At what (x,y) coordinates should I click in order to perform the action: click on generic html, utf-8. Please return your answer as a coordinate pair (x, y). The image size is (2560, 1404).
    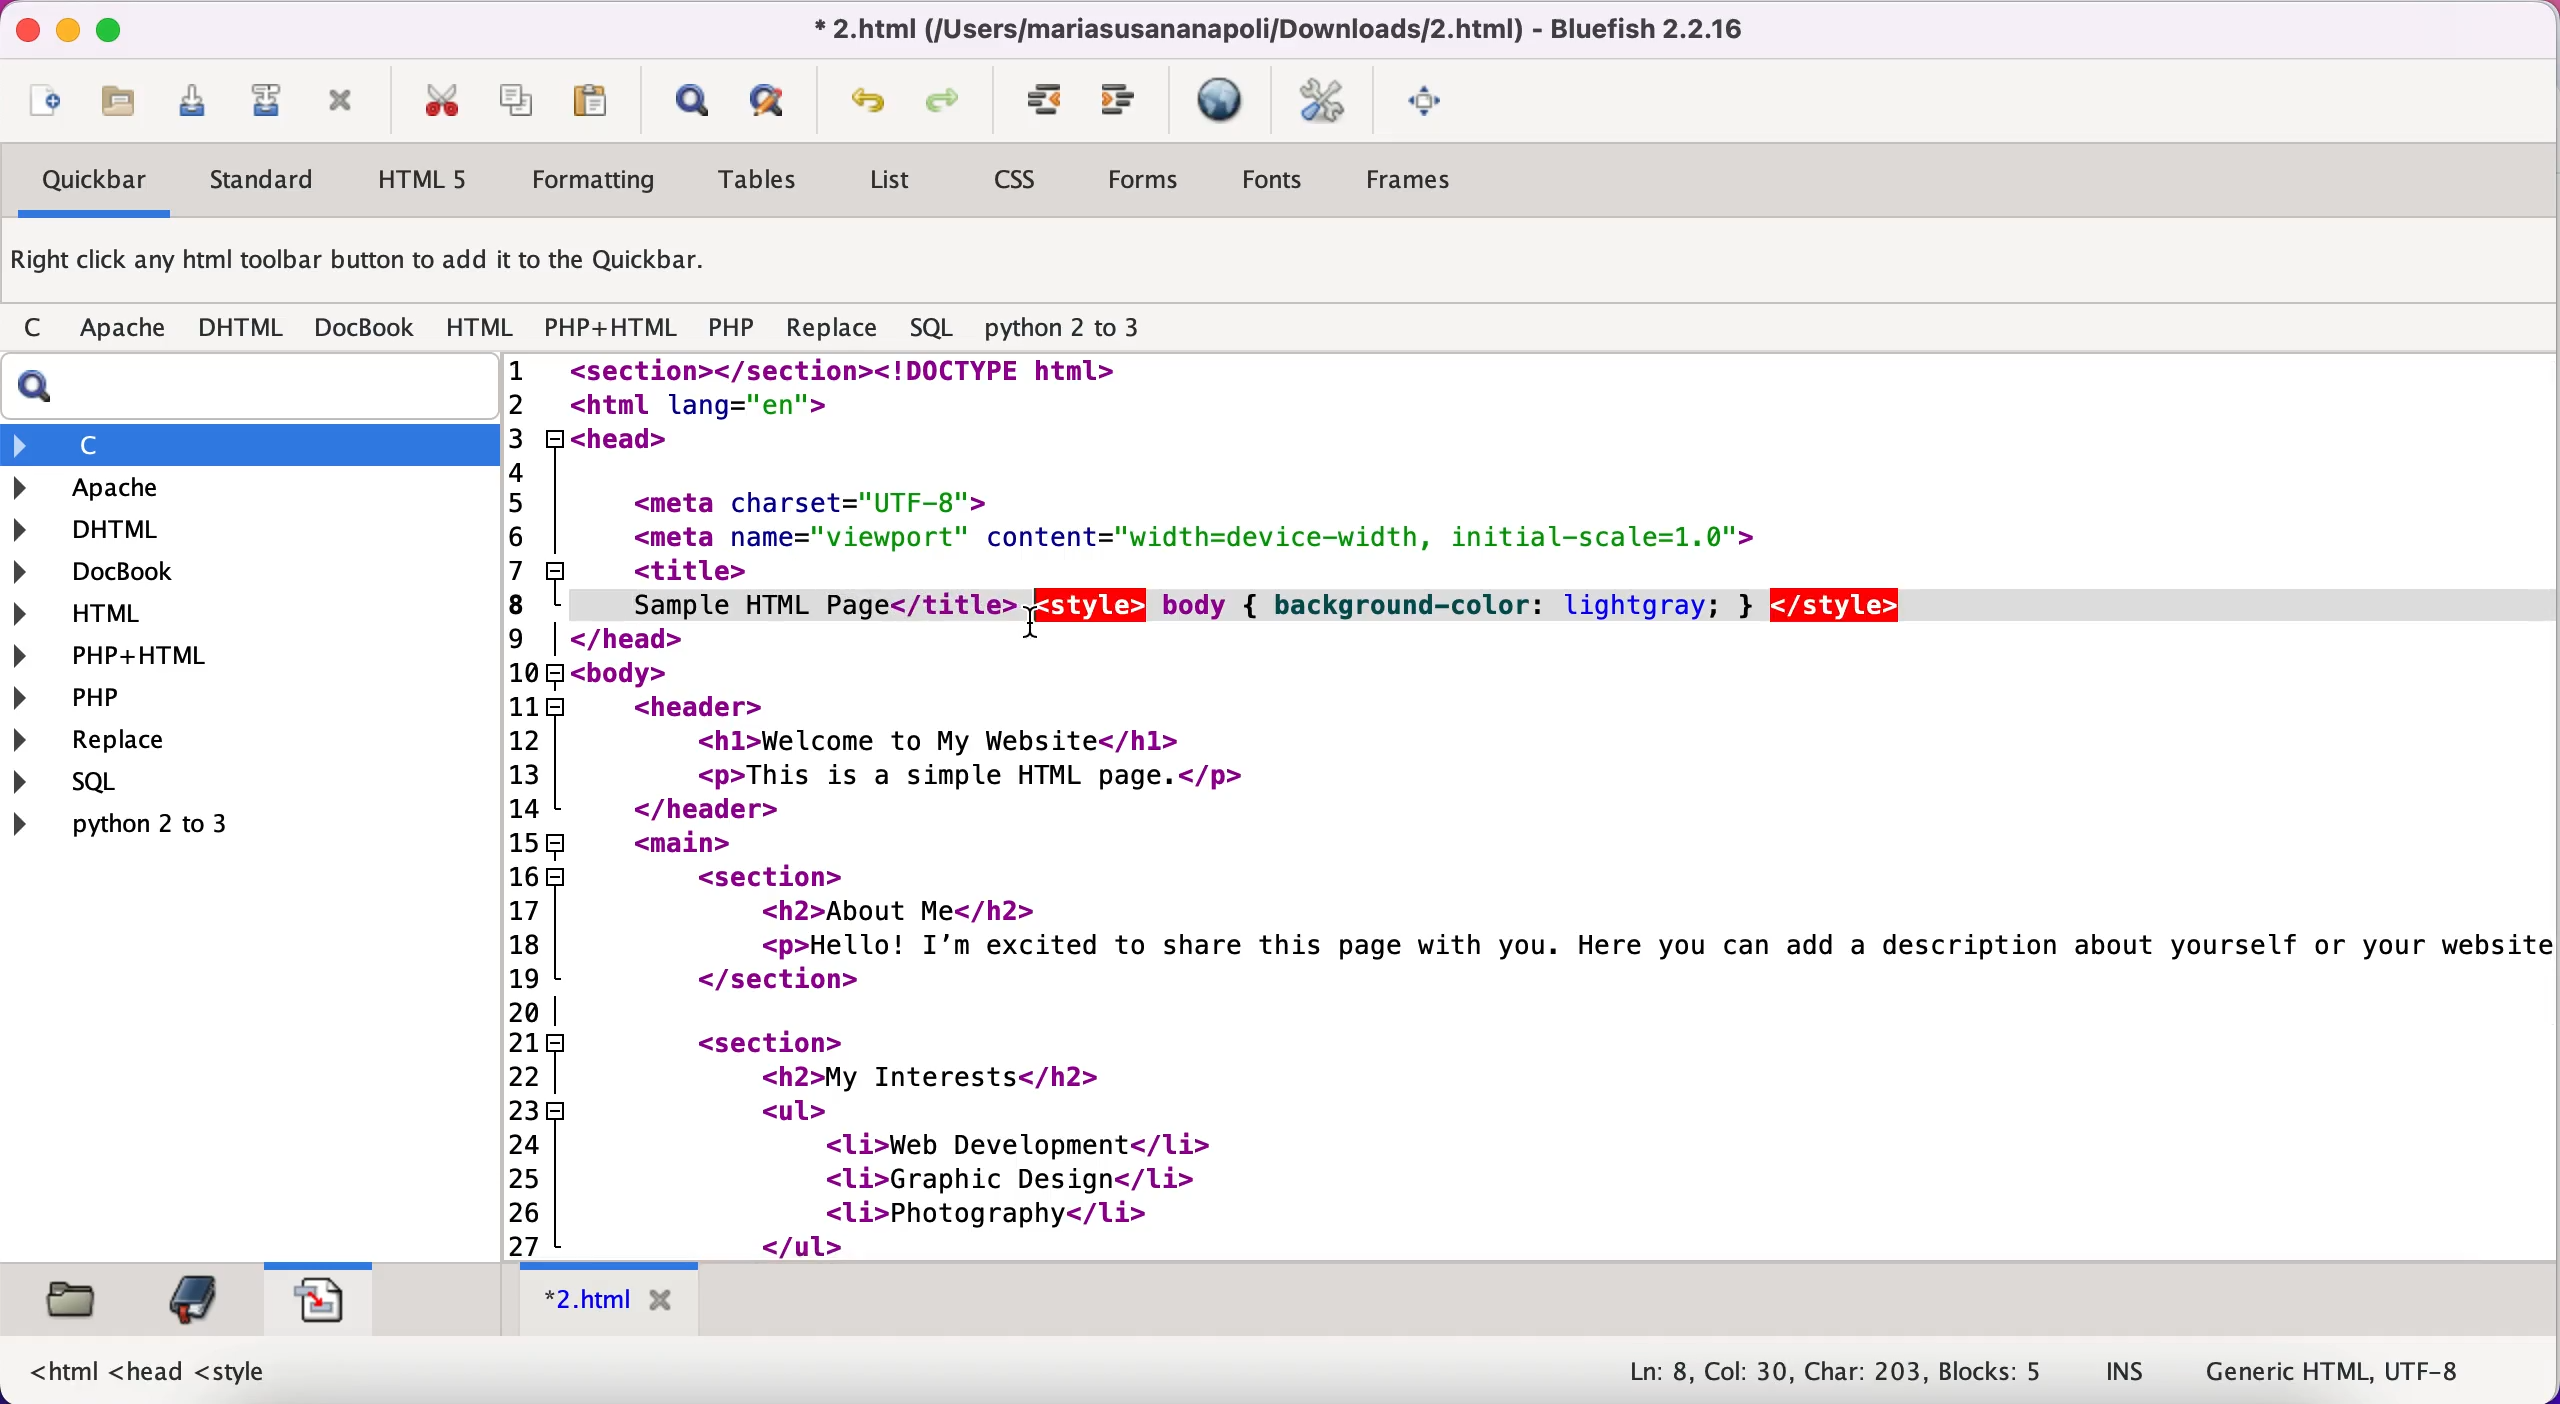
    Looking at the image, I should click on (2352, 1369).